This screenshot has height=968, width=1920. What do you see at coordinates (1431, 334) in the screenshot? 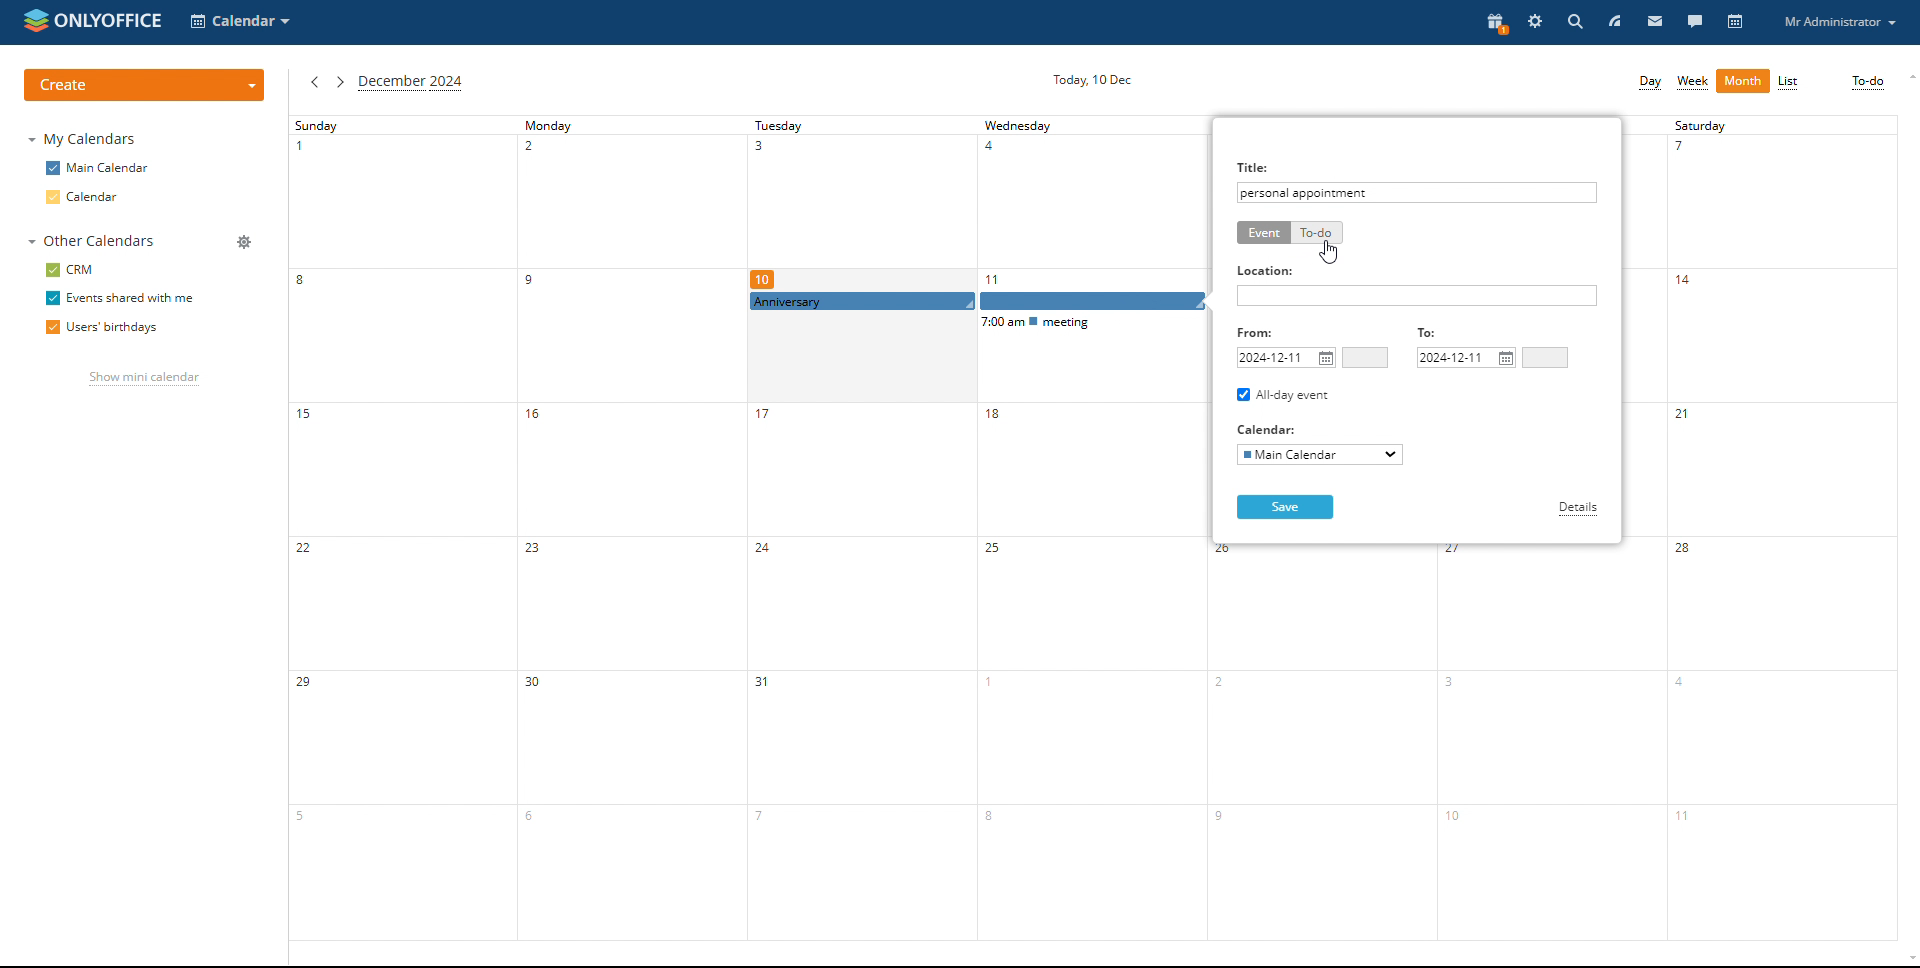
I see `To:` at bounding box center [1431, 334].